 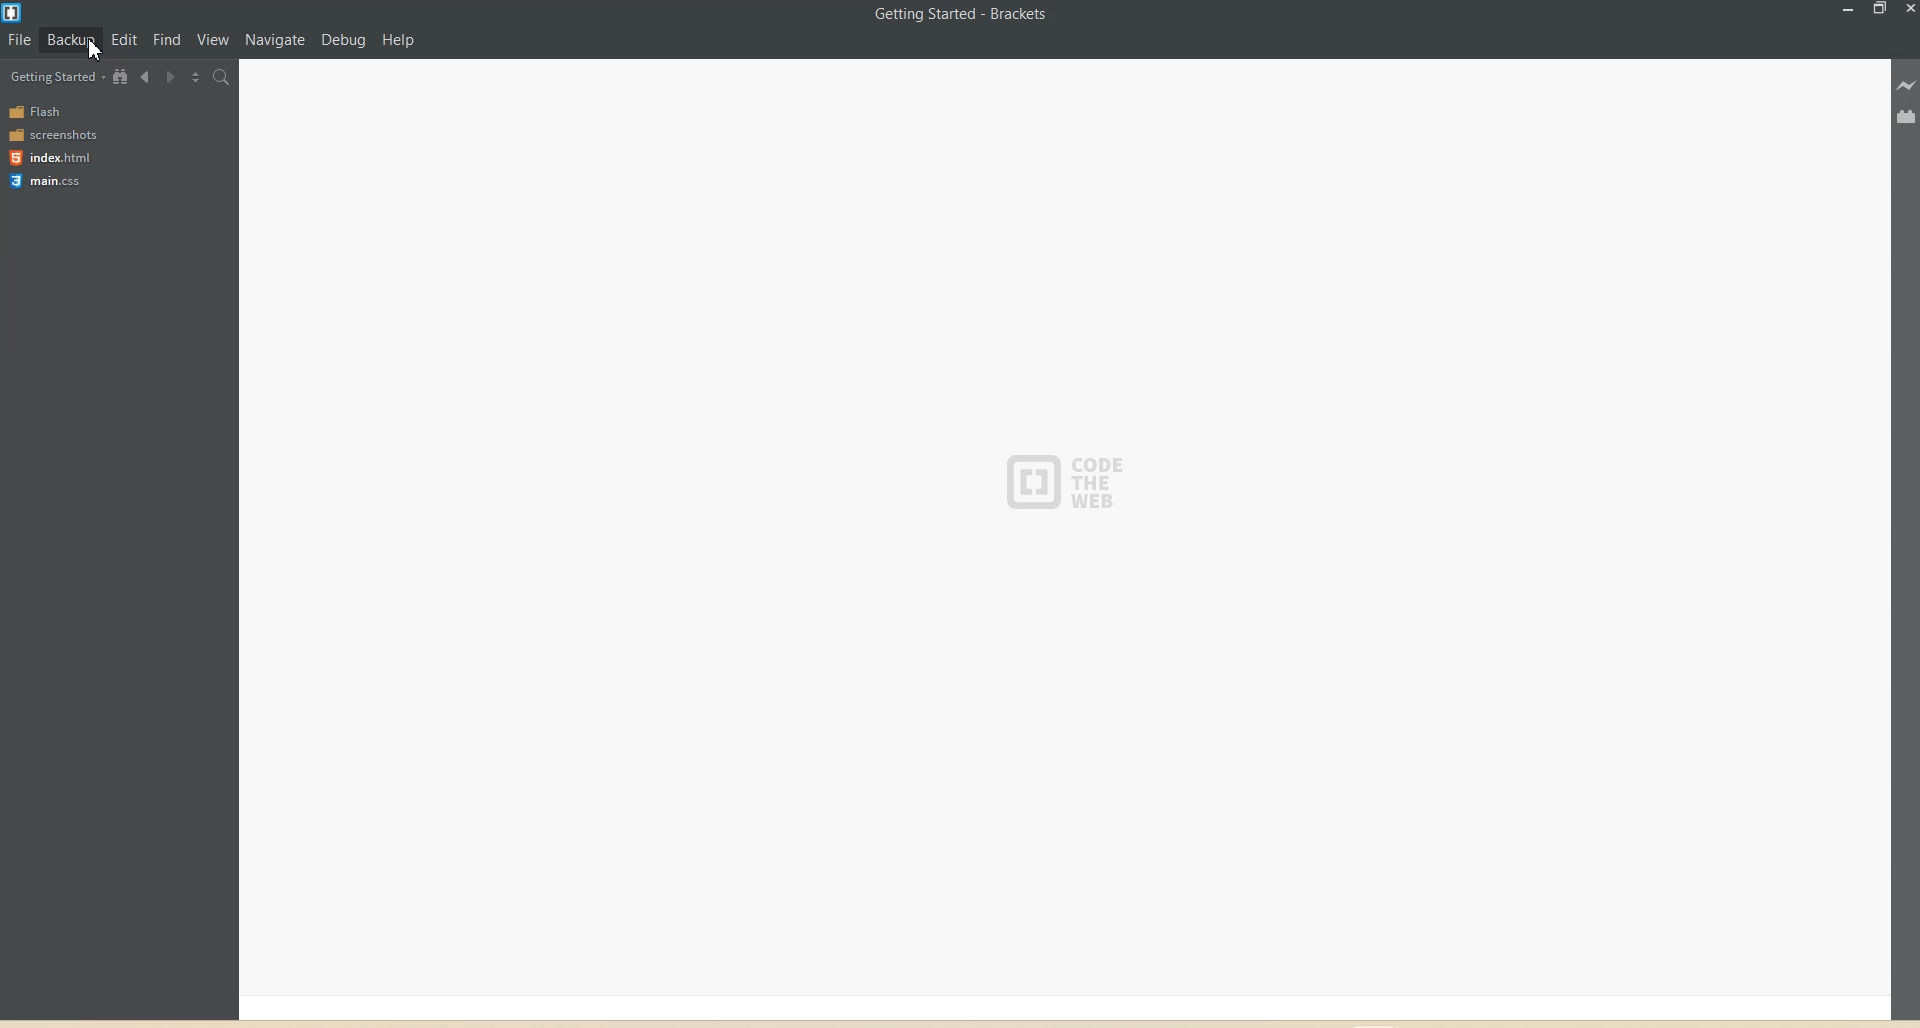 What do you see at coordinates (57, 77) in the screenshot?
I see `Getting Started` at bounding box center [57, 77].